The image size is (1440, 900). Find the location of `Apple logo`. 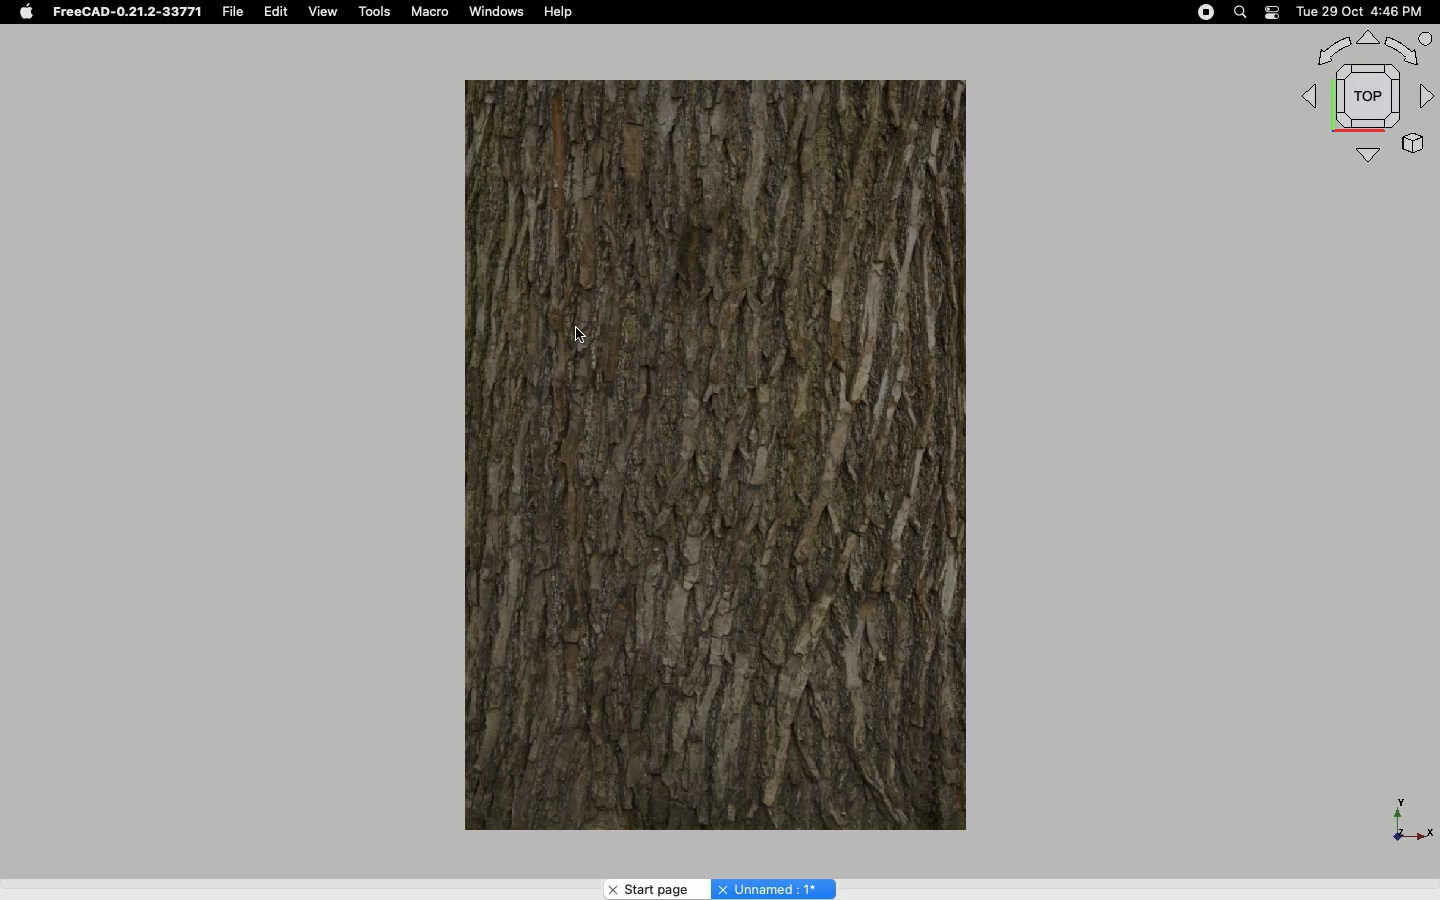

Apple logo is located at coordinates (25, 12).